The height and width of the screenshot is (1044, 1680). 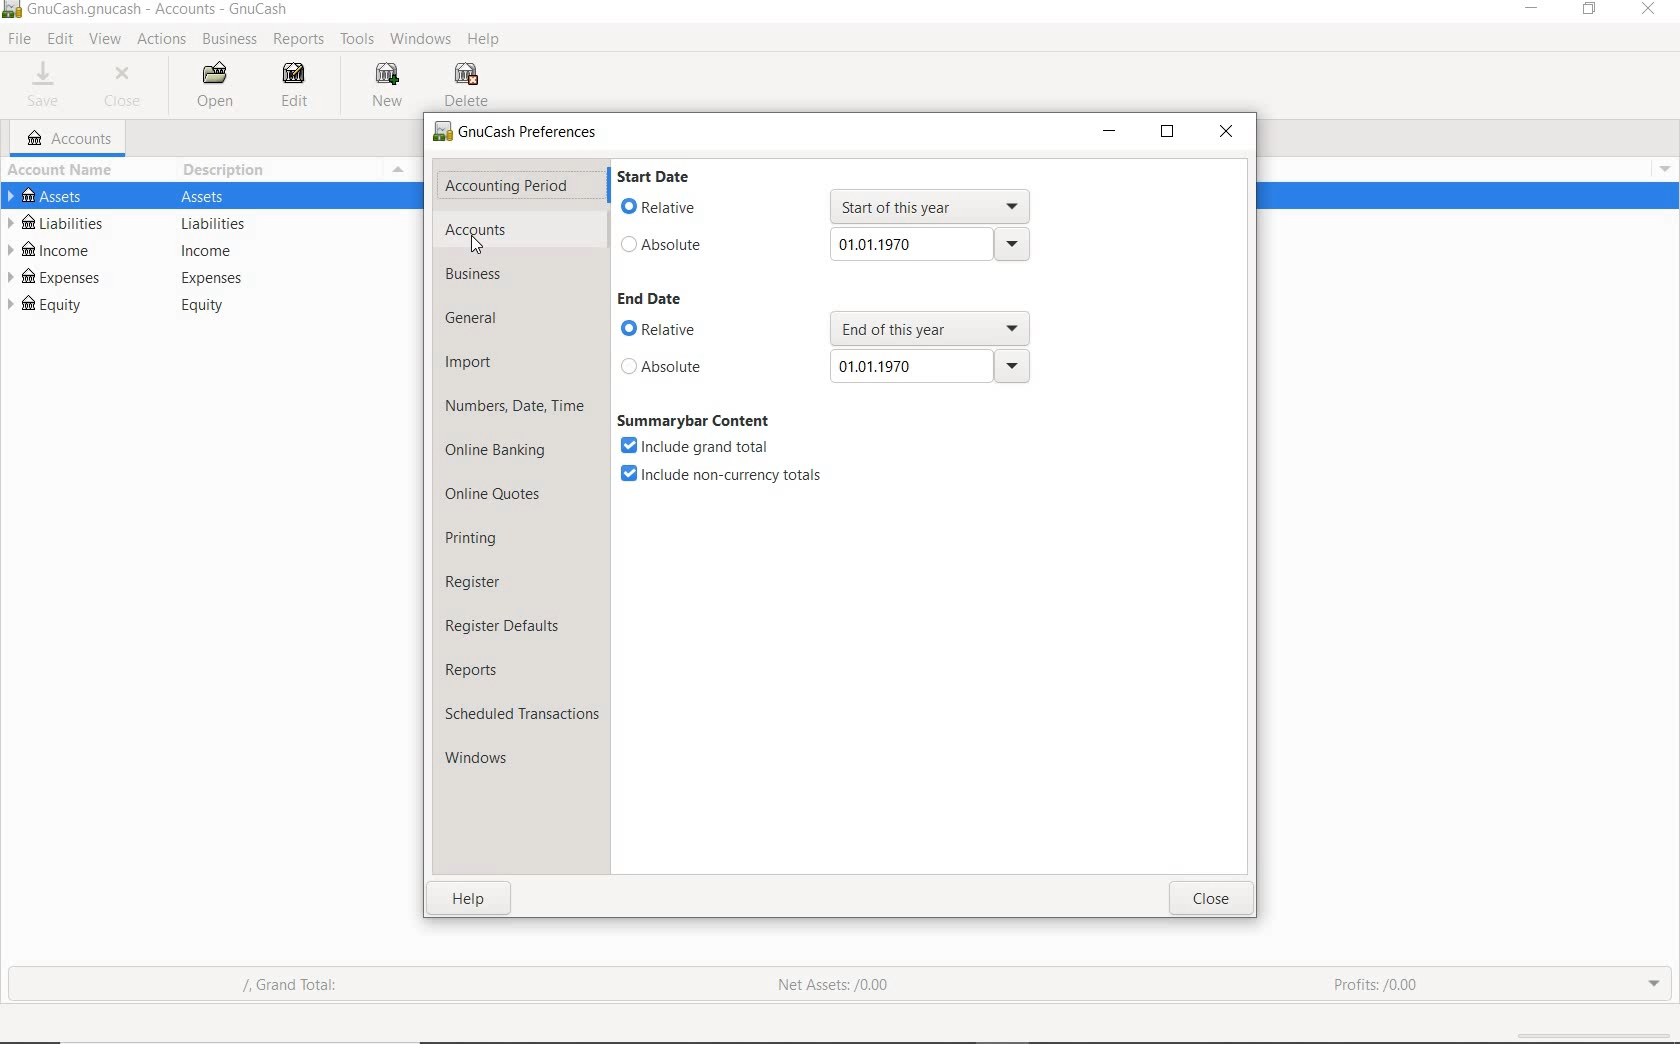 I want to click on accounts, so click(x=477, y=229).